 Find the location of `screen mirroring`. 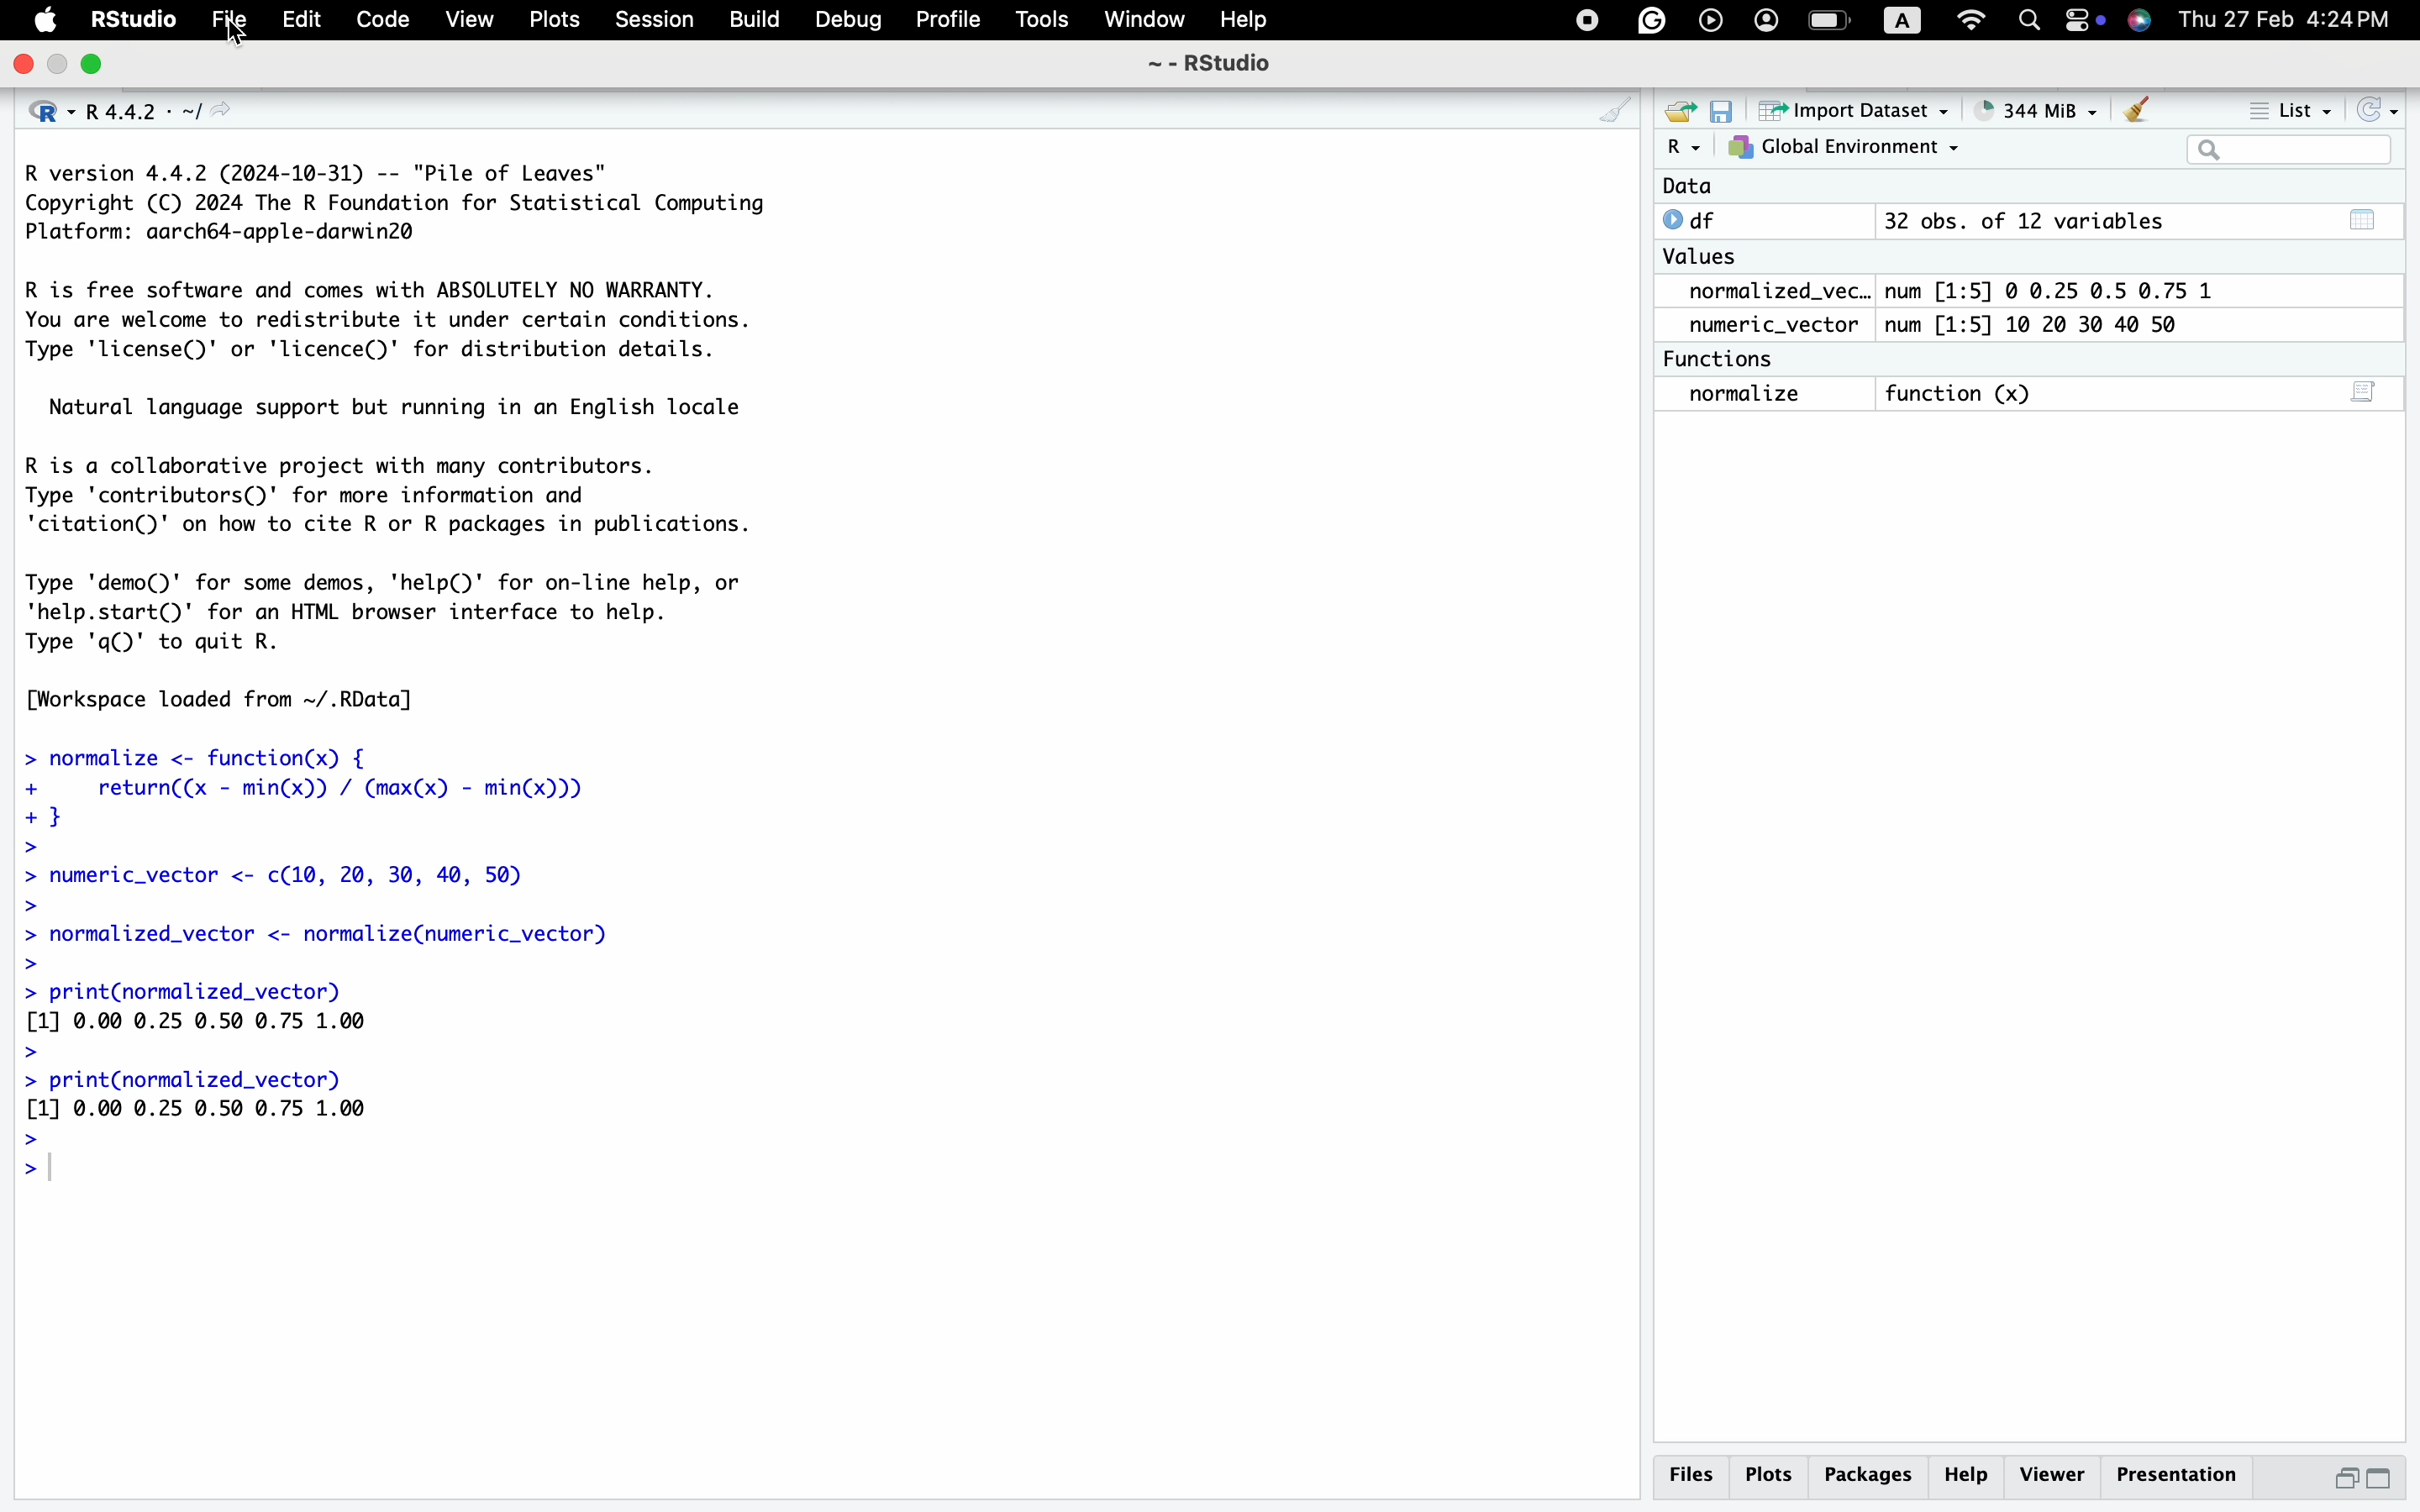

screen mirroring is located at coordinates (2076, 23).